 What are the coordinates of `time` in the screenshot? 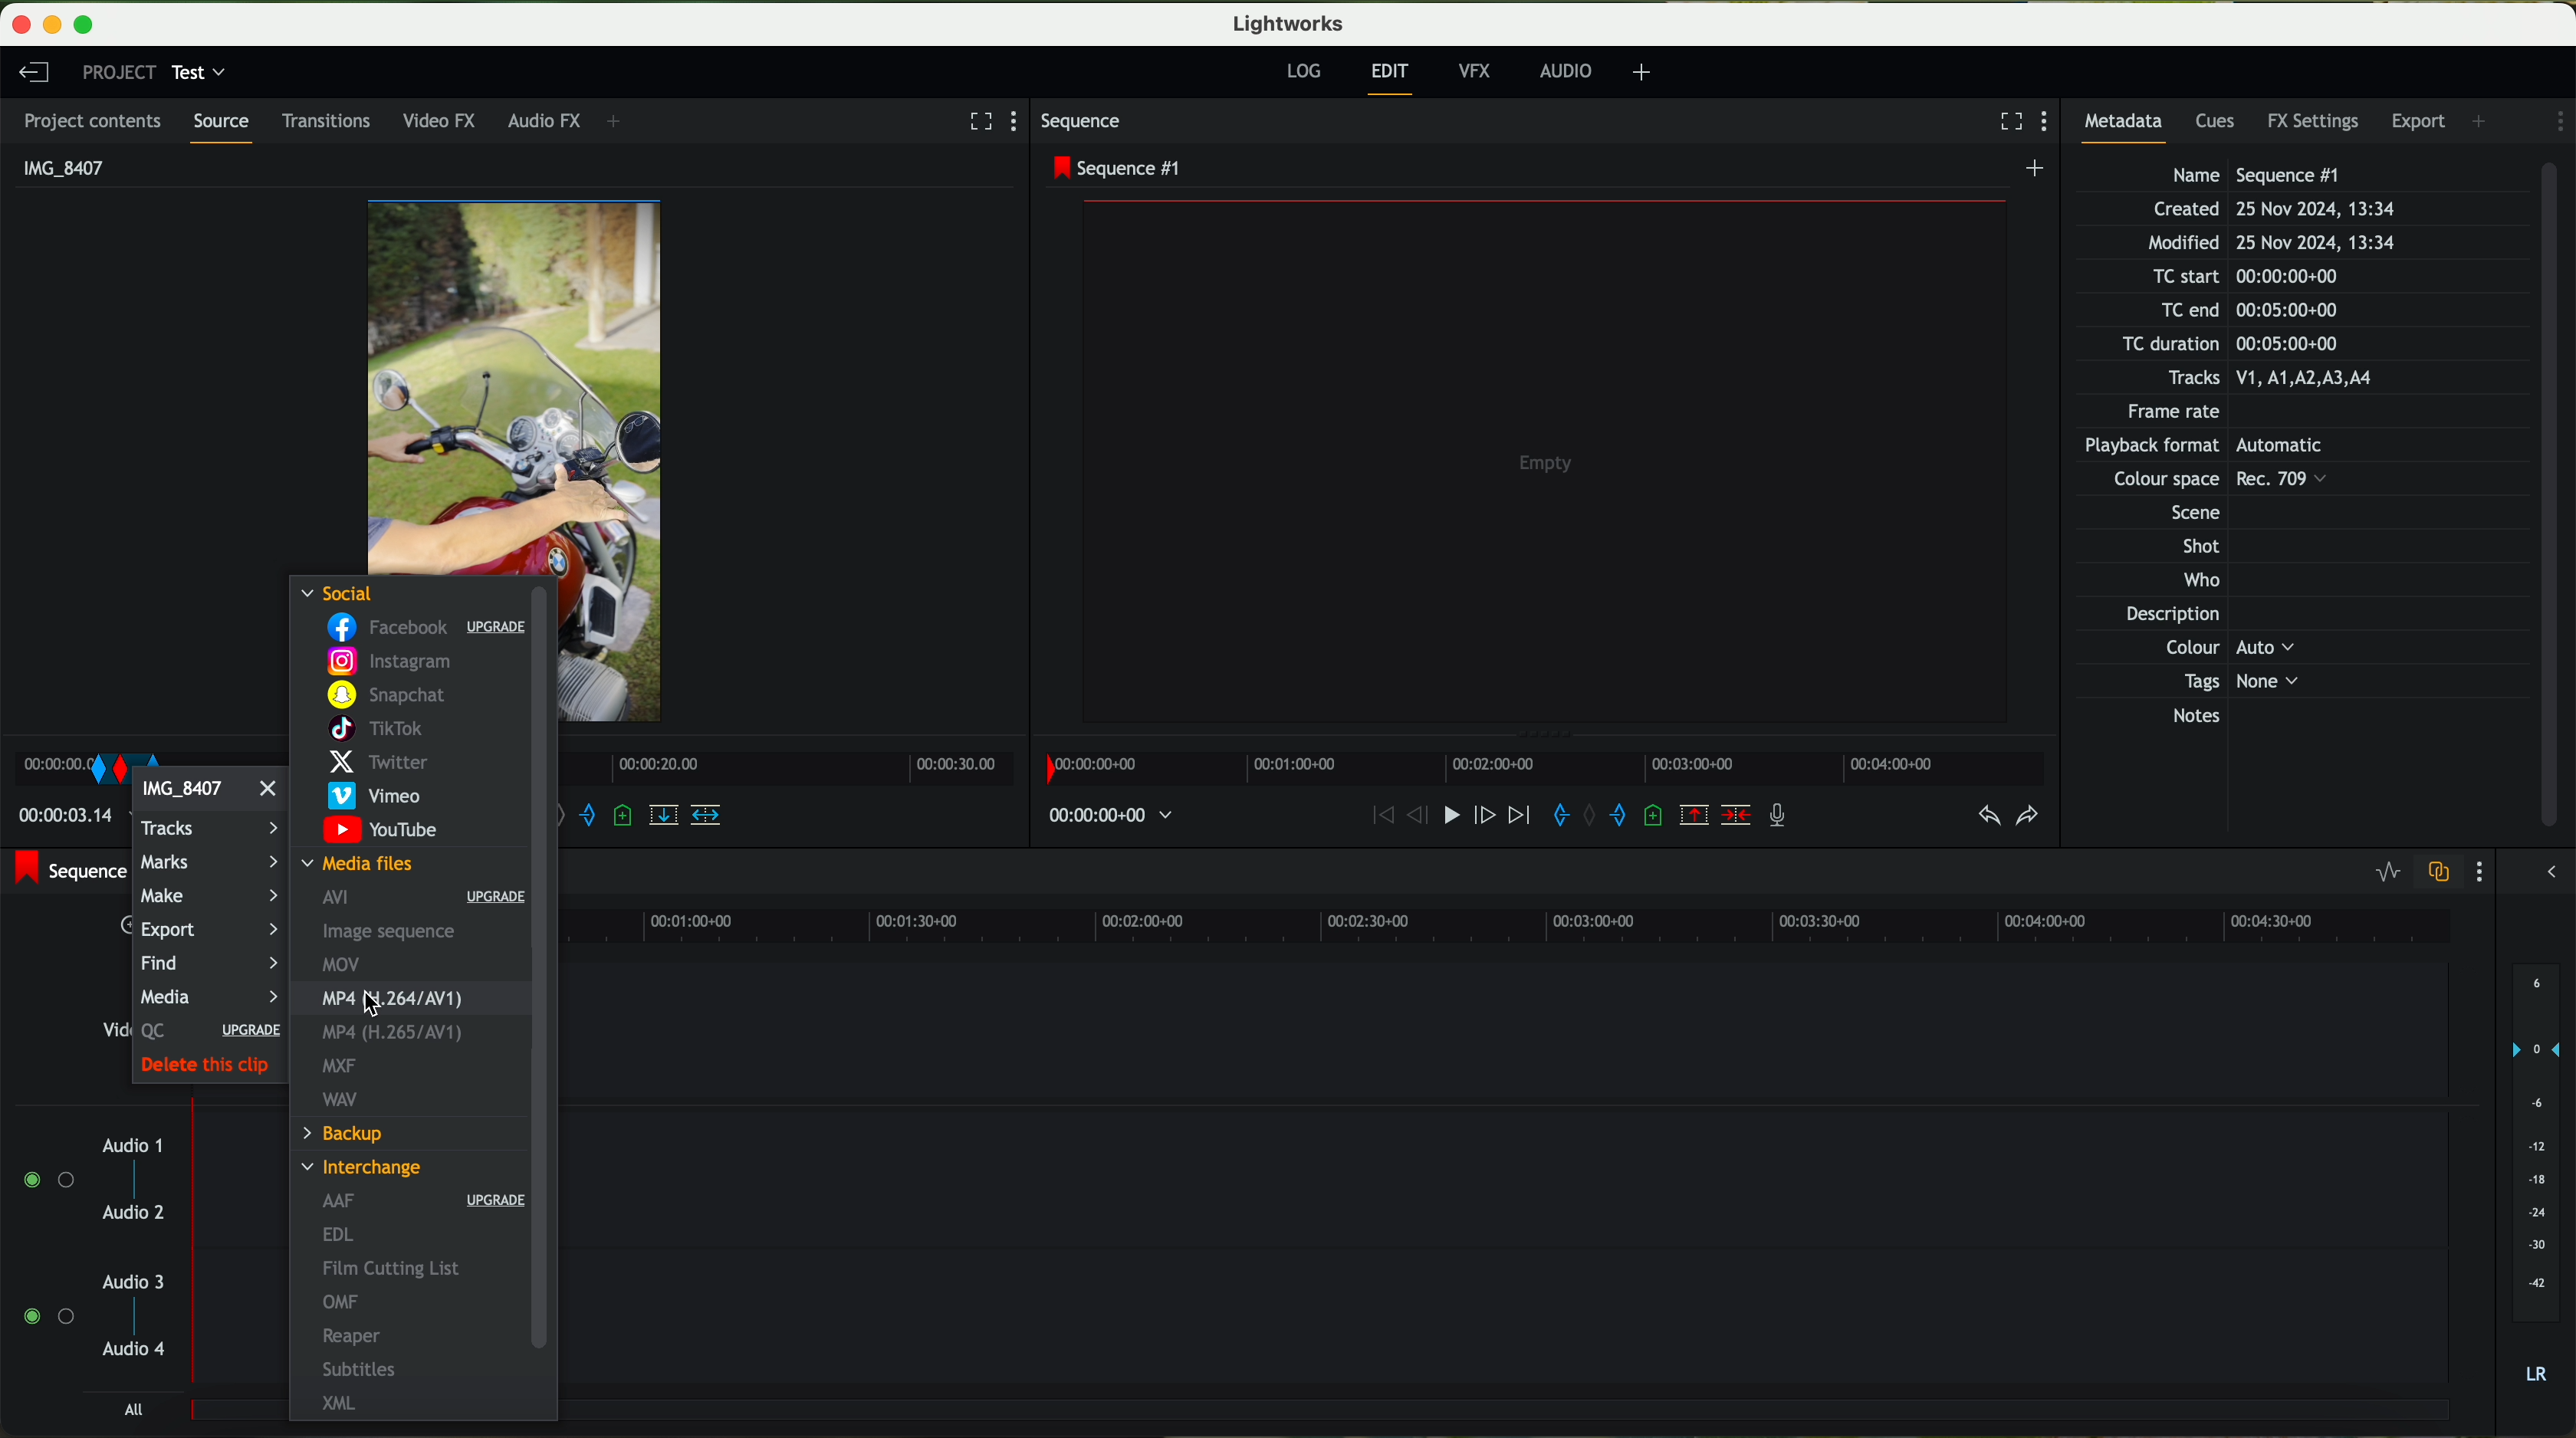 It's located at (58, 820).